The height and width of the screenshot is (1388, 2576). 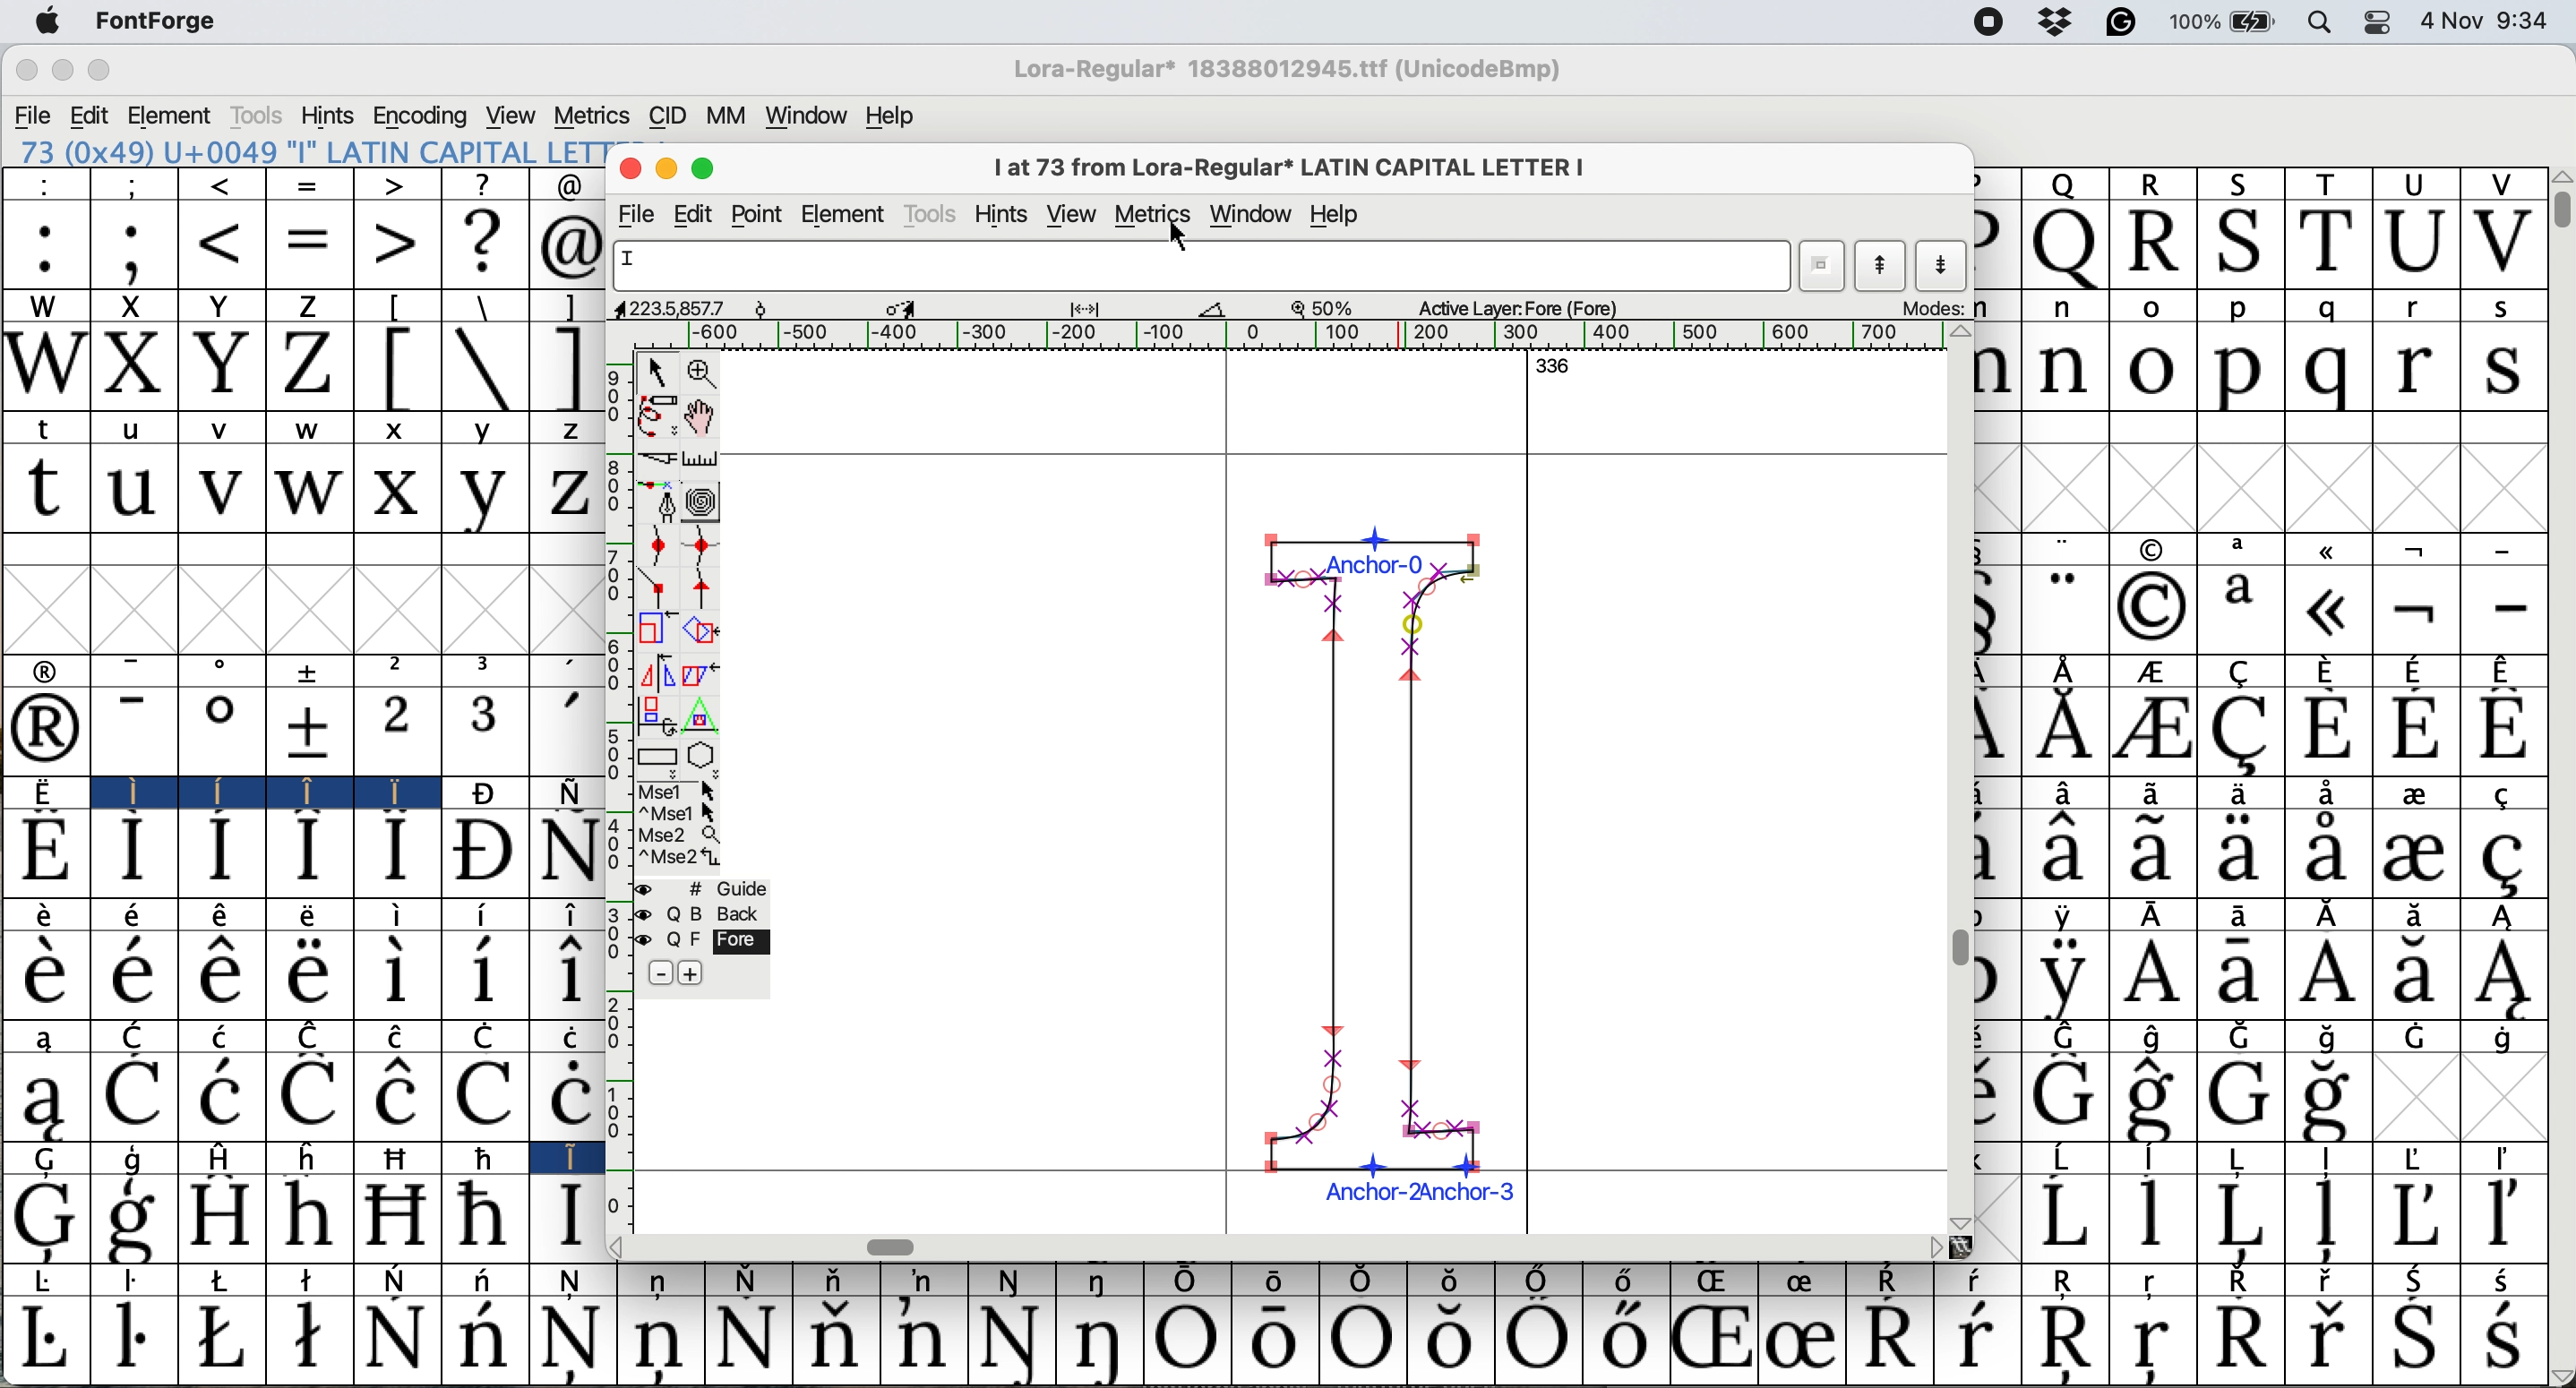 What do you see at coordinates (485, 368) in the screenshot?
I see `\` at bounding box center [485, 368].